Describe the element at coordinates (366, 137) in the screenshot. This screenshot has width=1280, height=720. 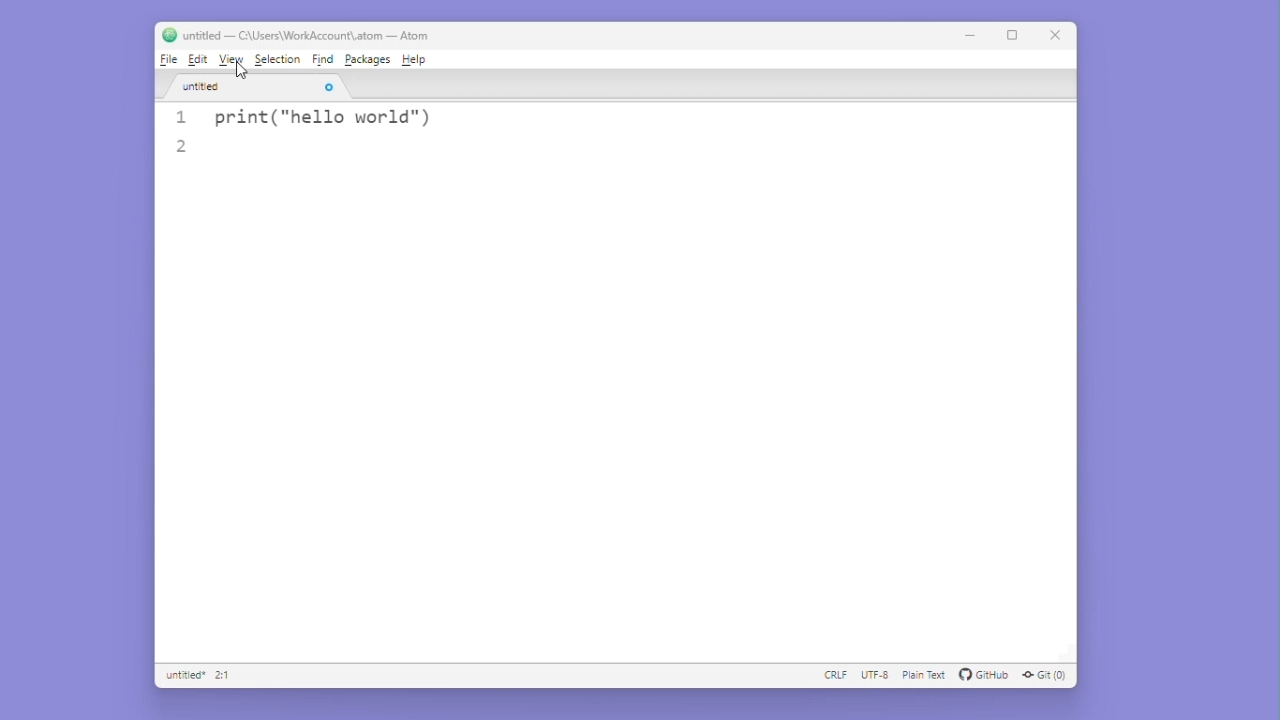
I see `1 print("hello world")
2` at that location.